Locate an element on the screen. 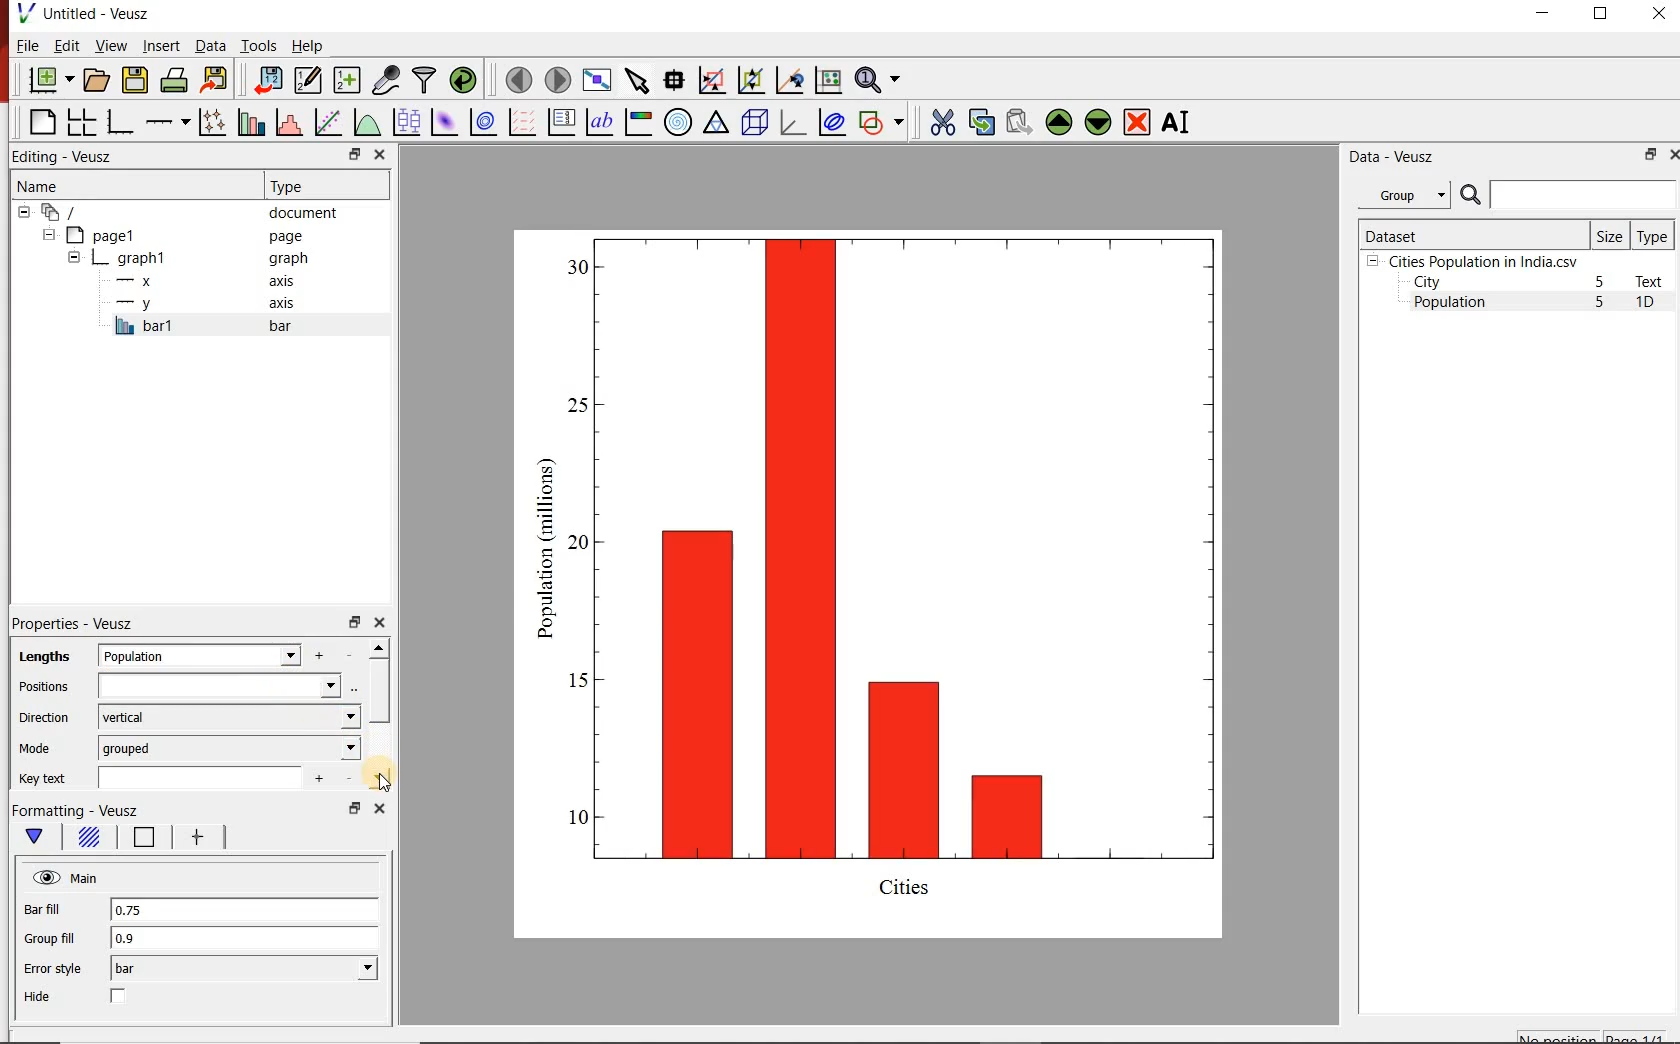  Type is located at coordinates (324, 186).